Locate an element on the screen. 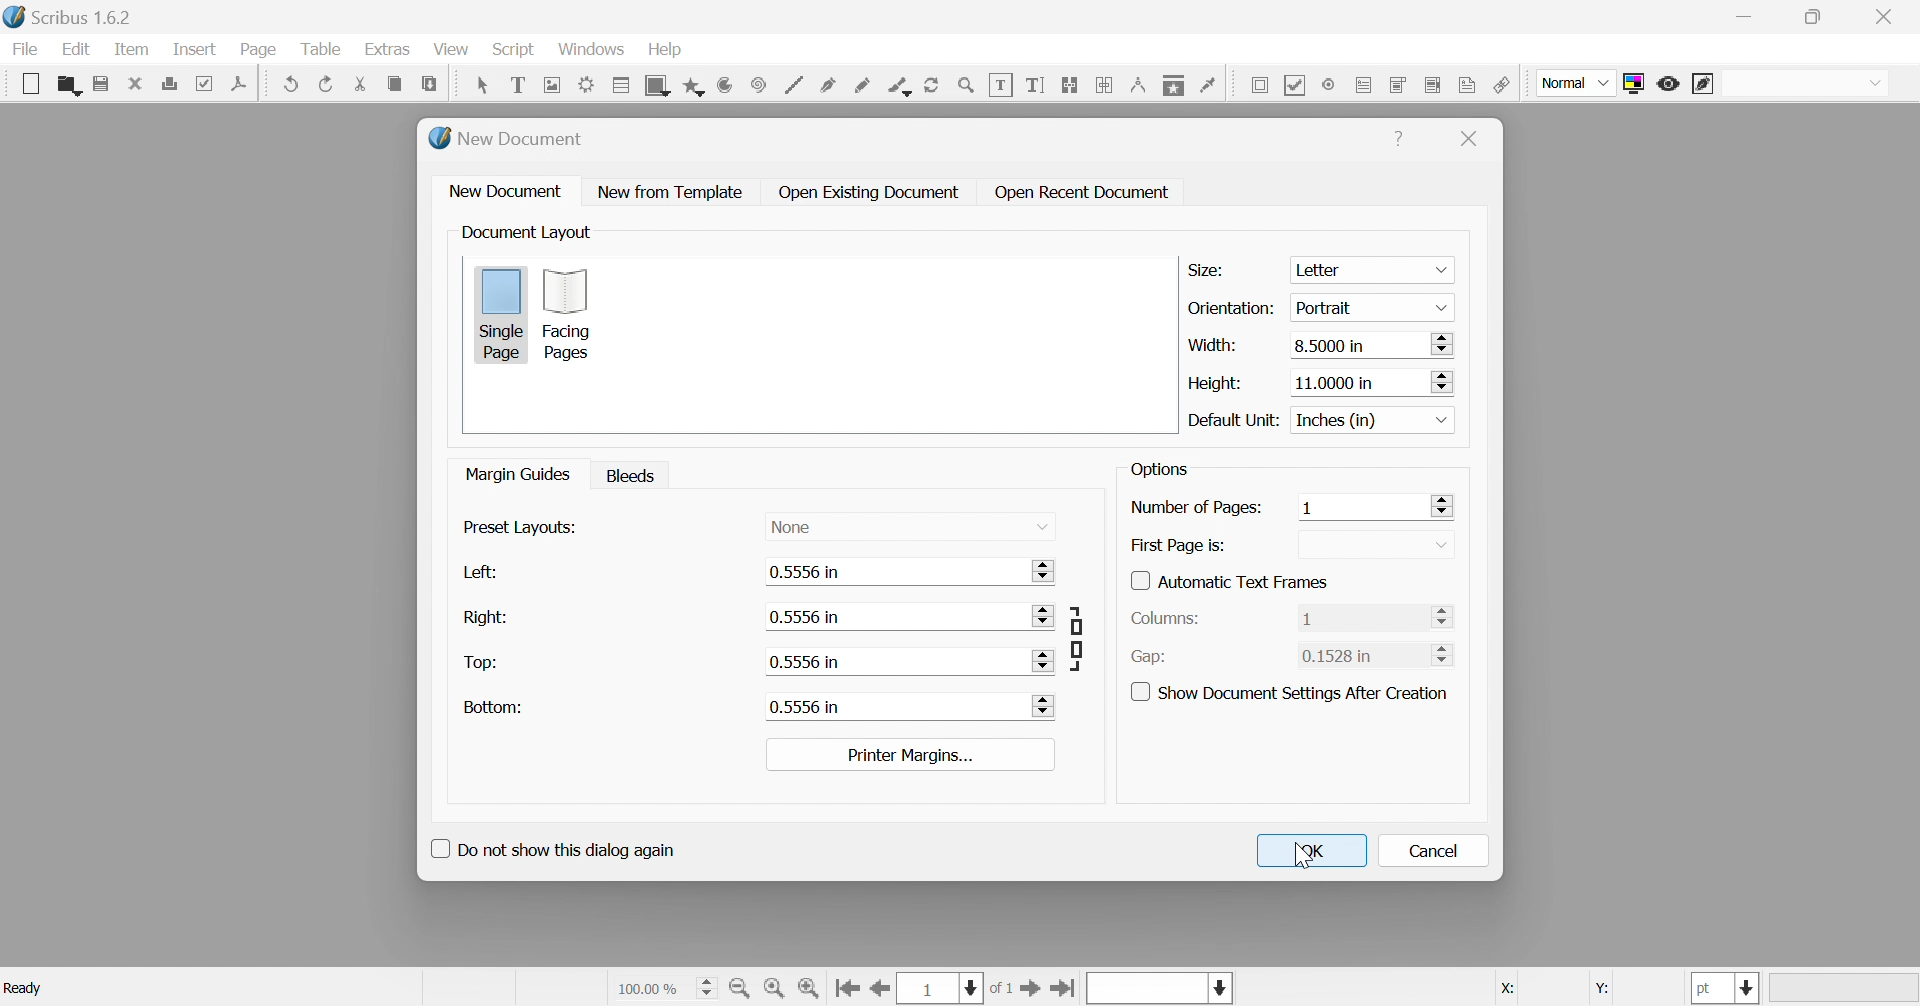 Image resolution: width=1920 pixels, height=1006 pixels. close is located at coordinates (1890, 14).